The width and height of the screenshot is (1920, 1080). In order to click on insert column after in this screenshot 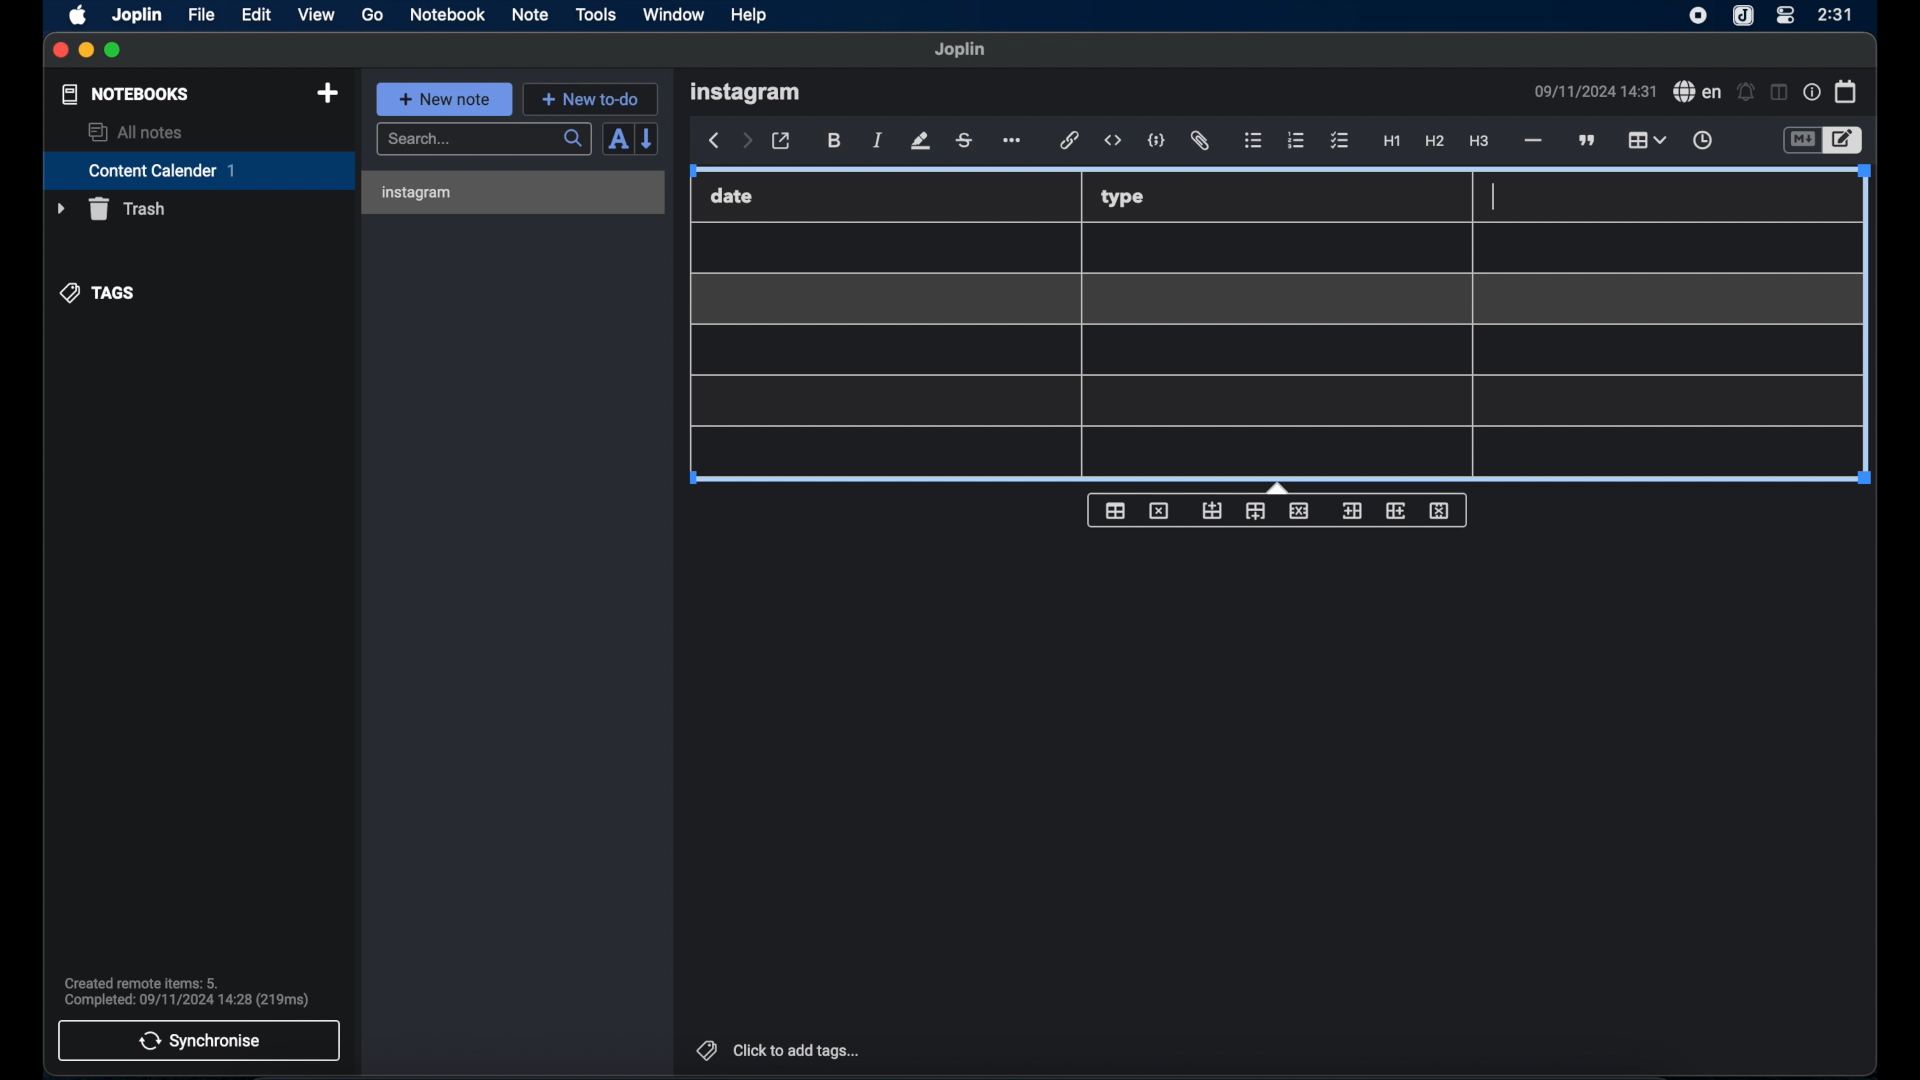, I will do `click(1395, 511)`.